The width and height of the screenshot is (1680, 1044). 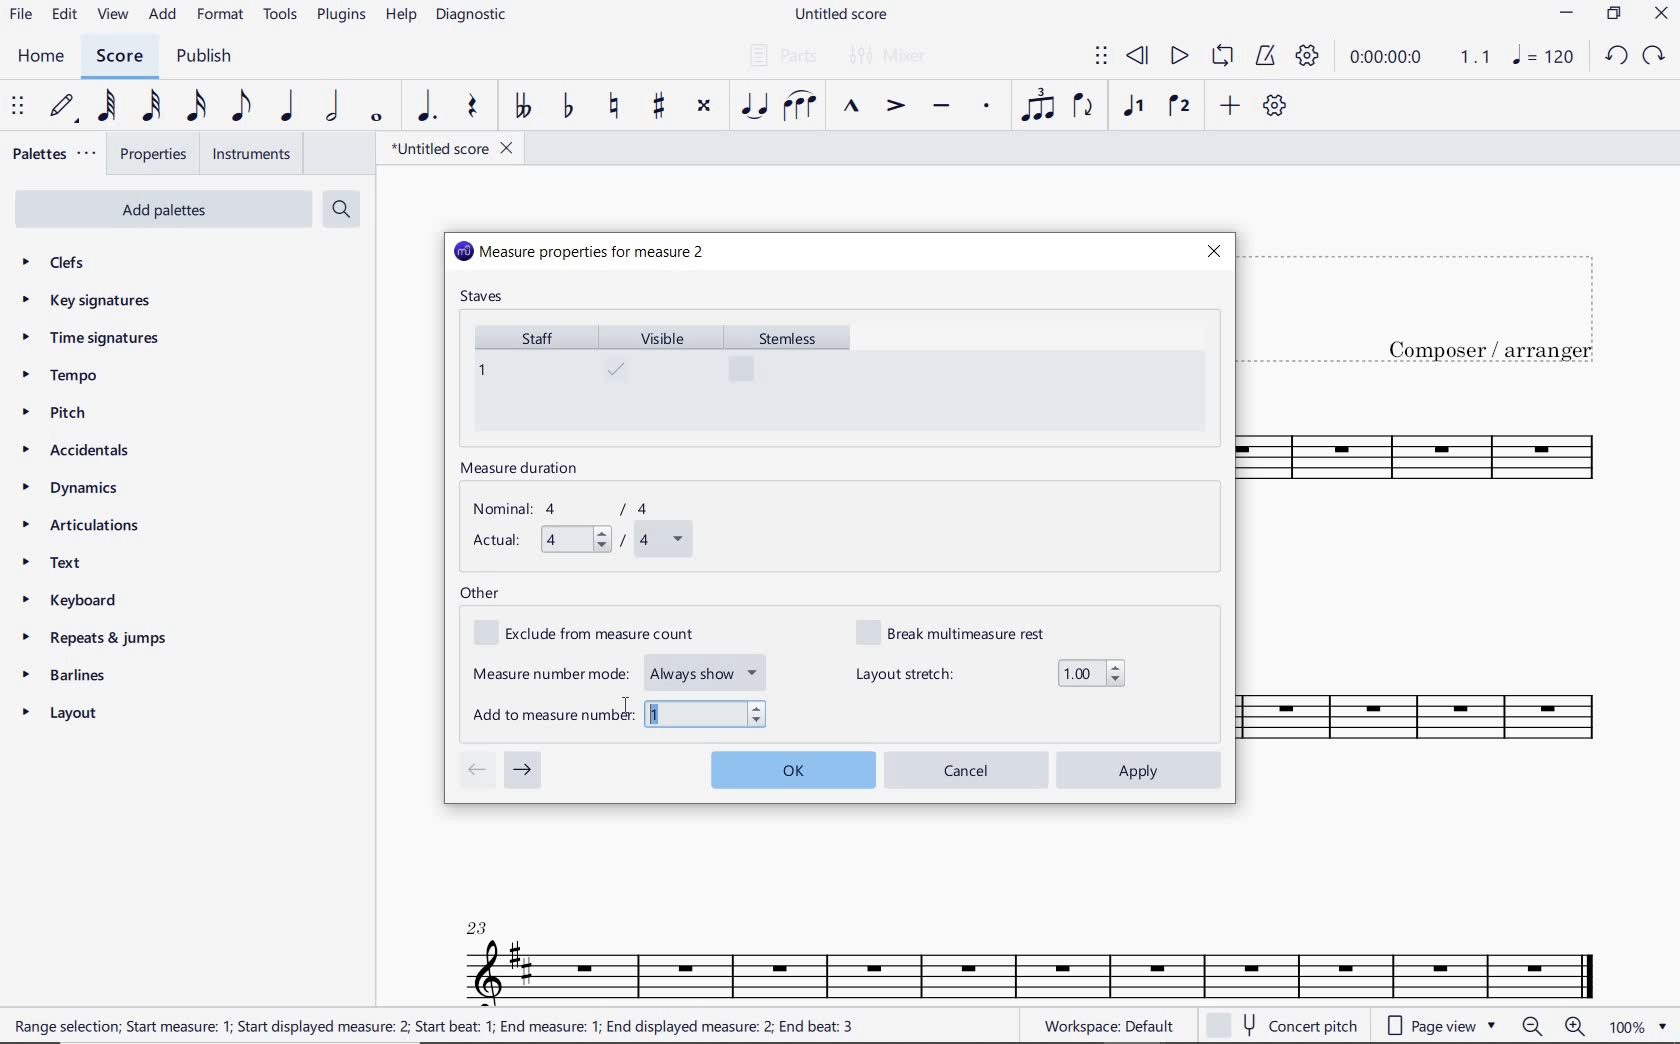 I want to click on REDO, so click(x=1655, y=56).